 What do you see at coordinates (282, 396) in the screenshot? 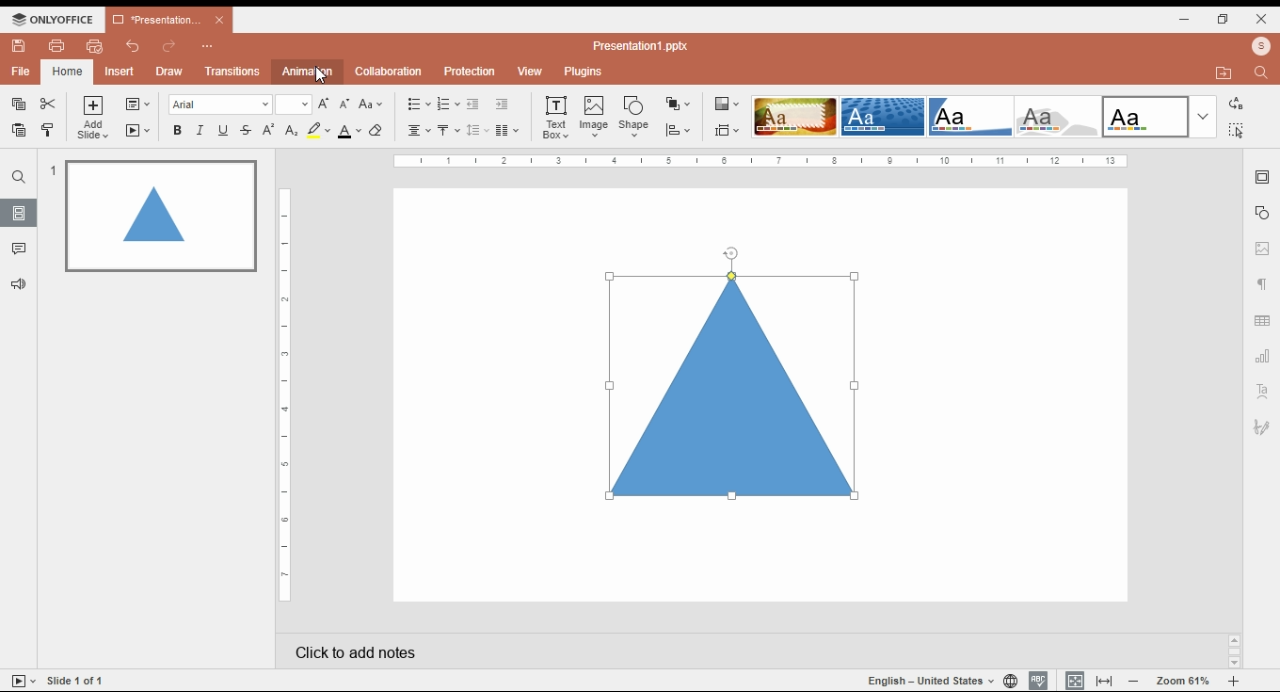
I see `vertical scale` at bounding box center [282, 396].